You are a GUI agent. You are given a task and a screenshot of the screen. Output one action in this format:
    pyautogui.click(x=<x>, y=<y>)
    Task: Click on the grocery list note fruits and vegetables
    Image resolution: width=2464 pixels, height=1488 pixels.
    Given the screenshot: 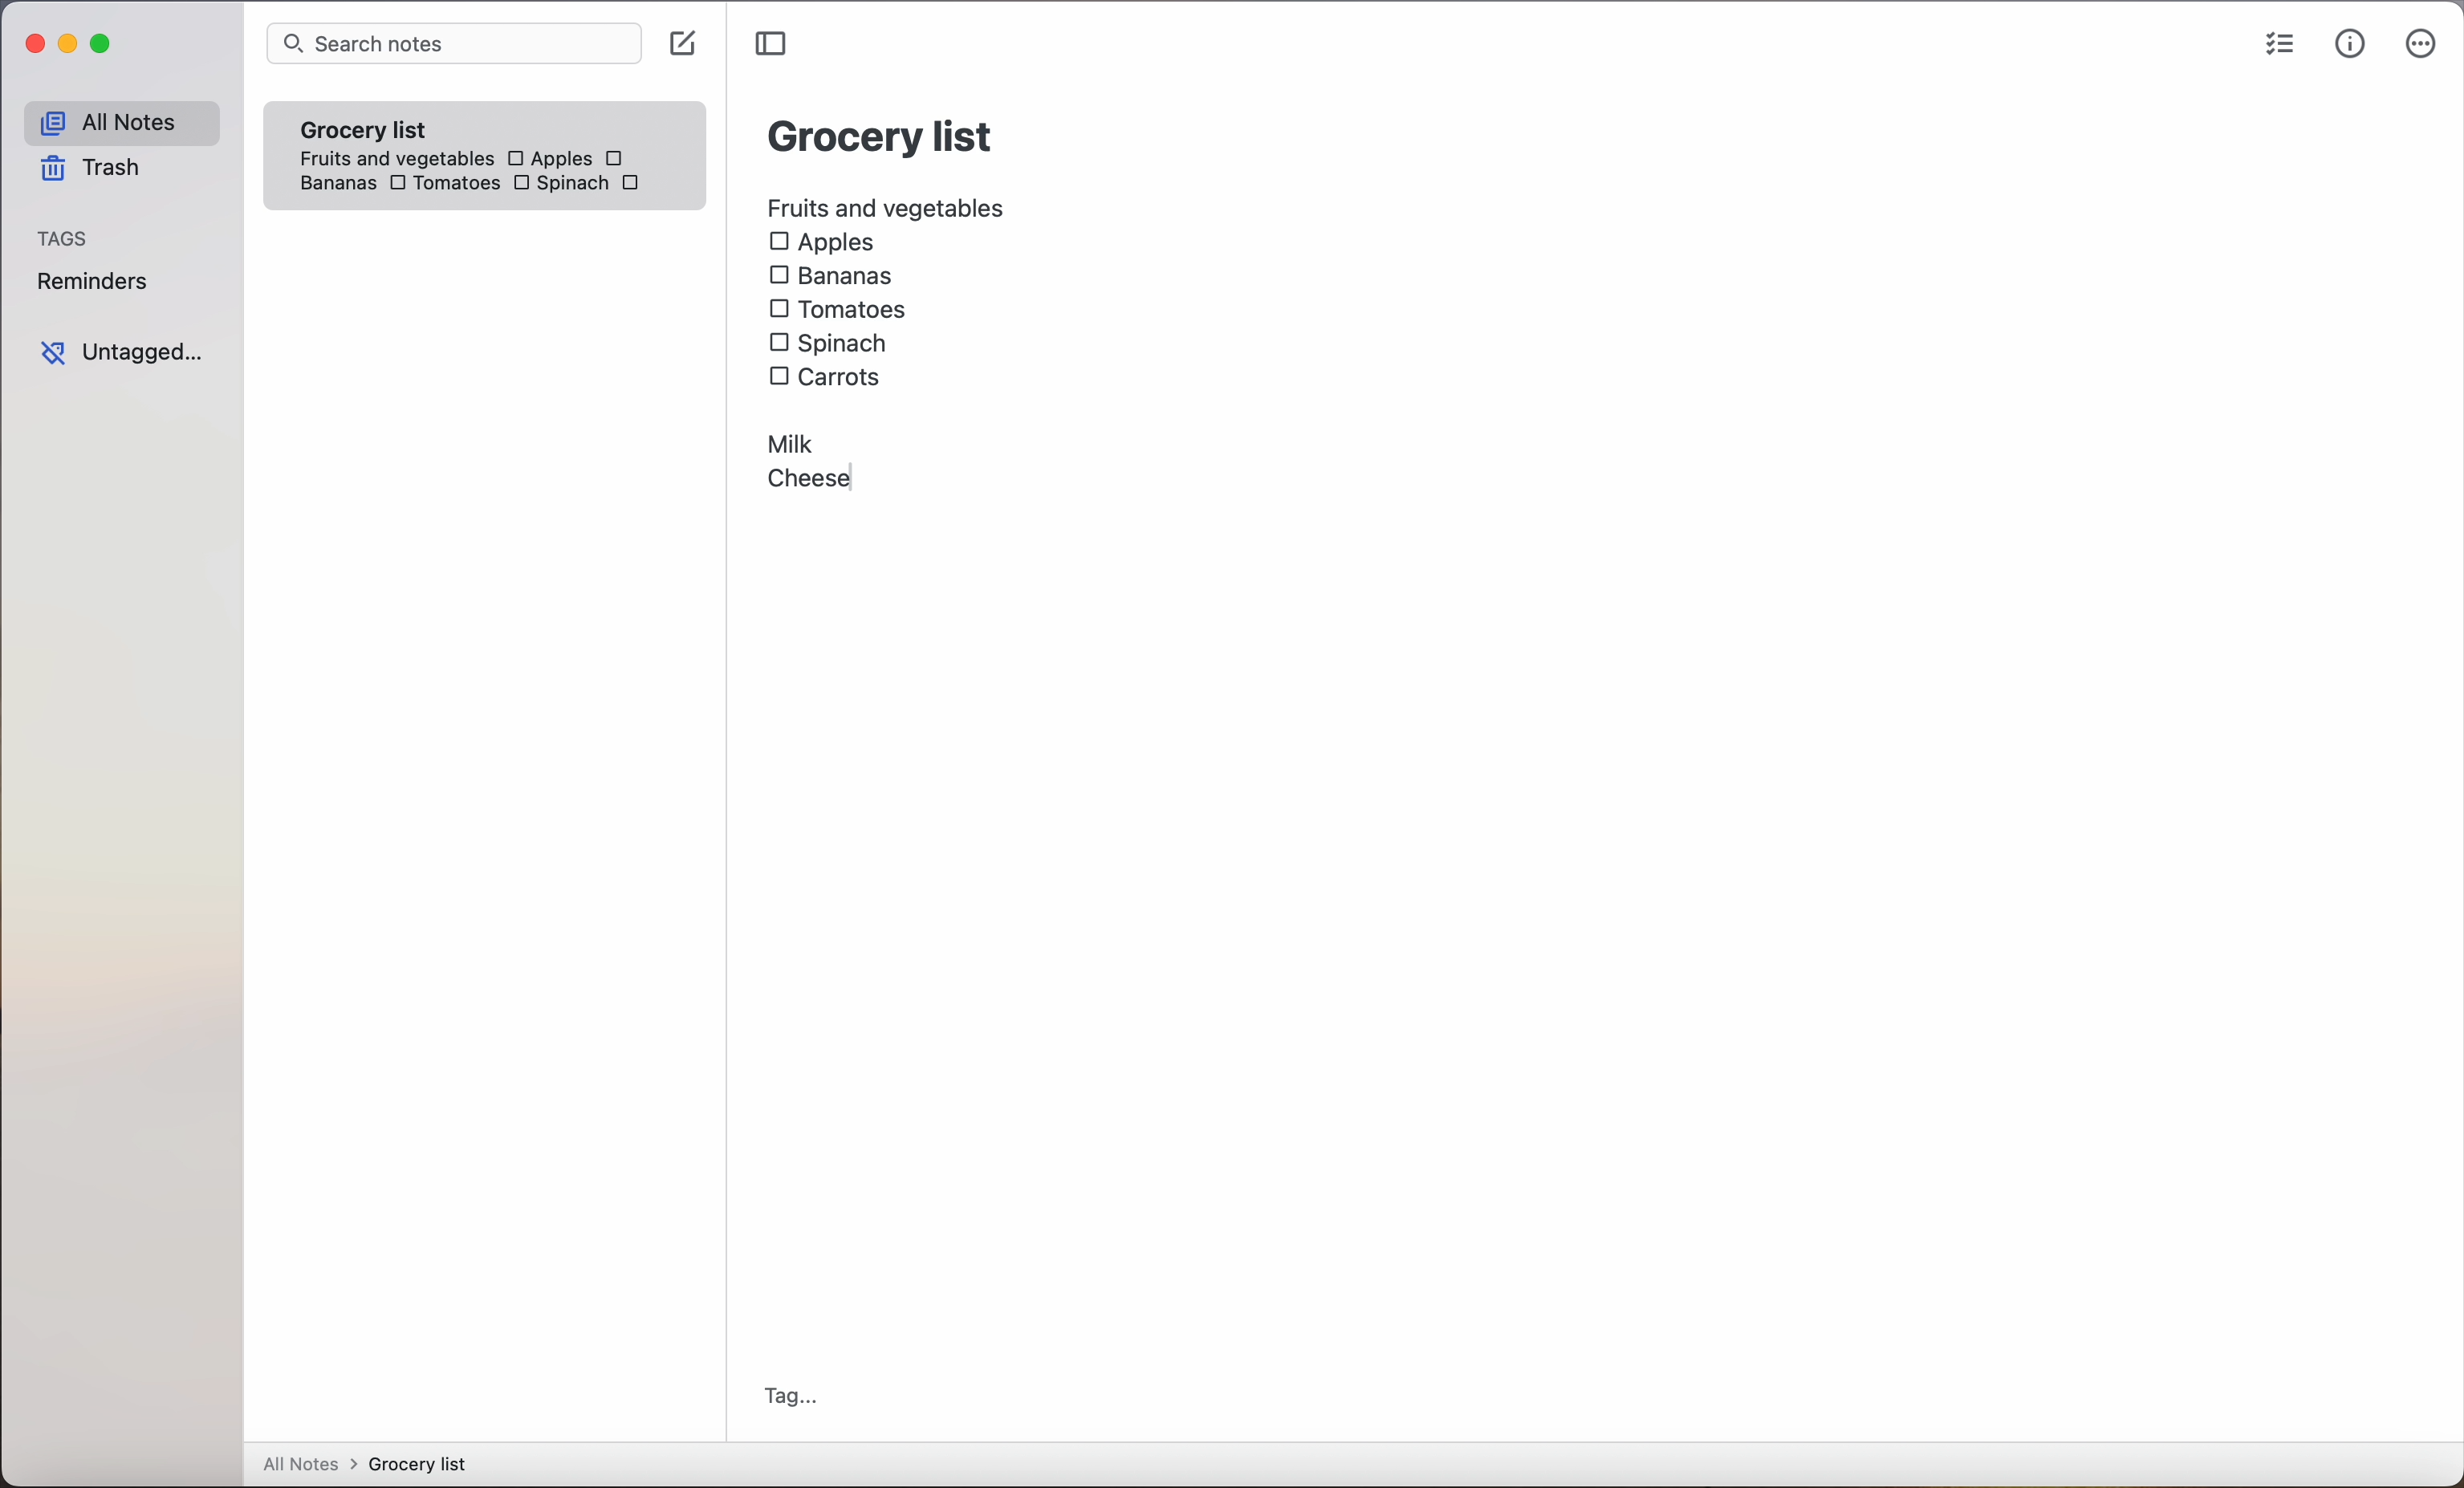 What is the action you would take?
    pyautogui.click(x=389, y=135)
    